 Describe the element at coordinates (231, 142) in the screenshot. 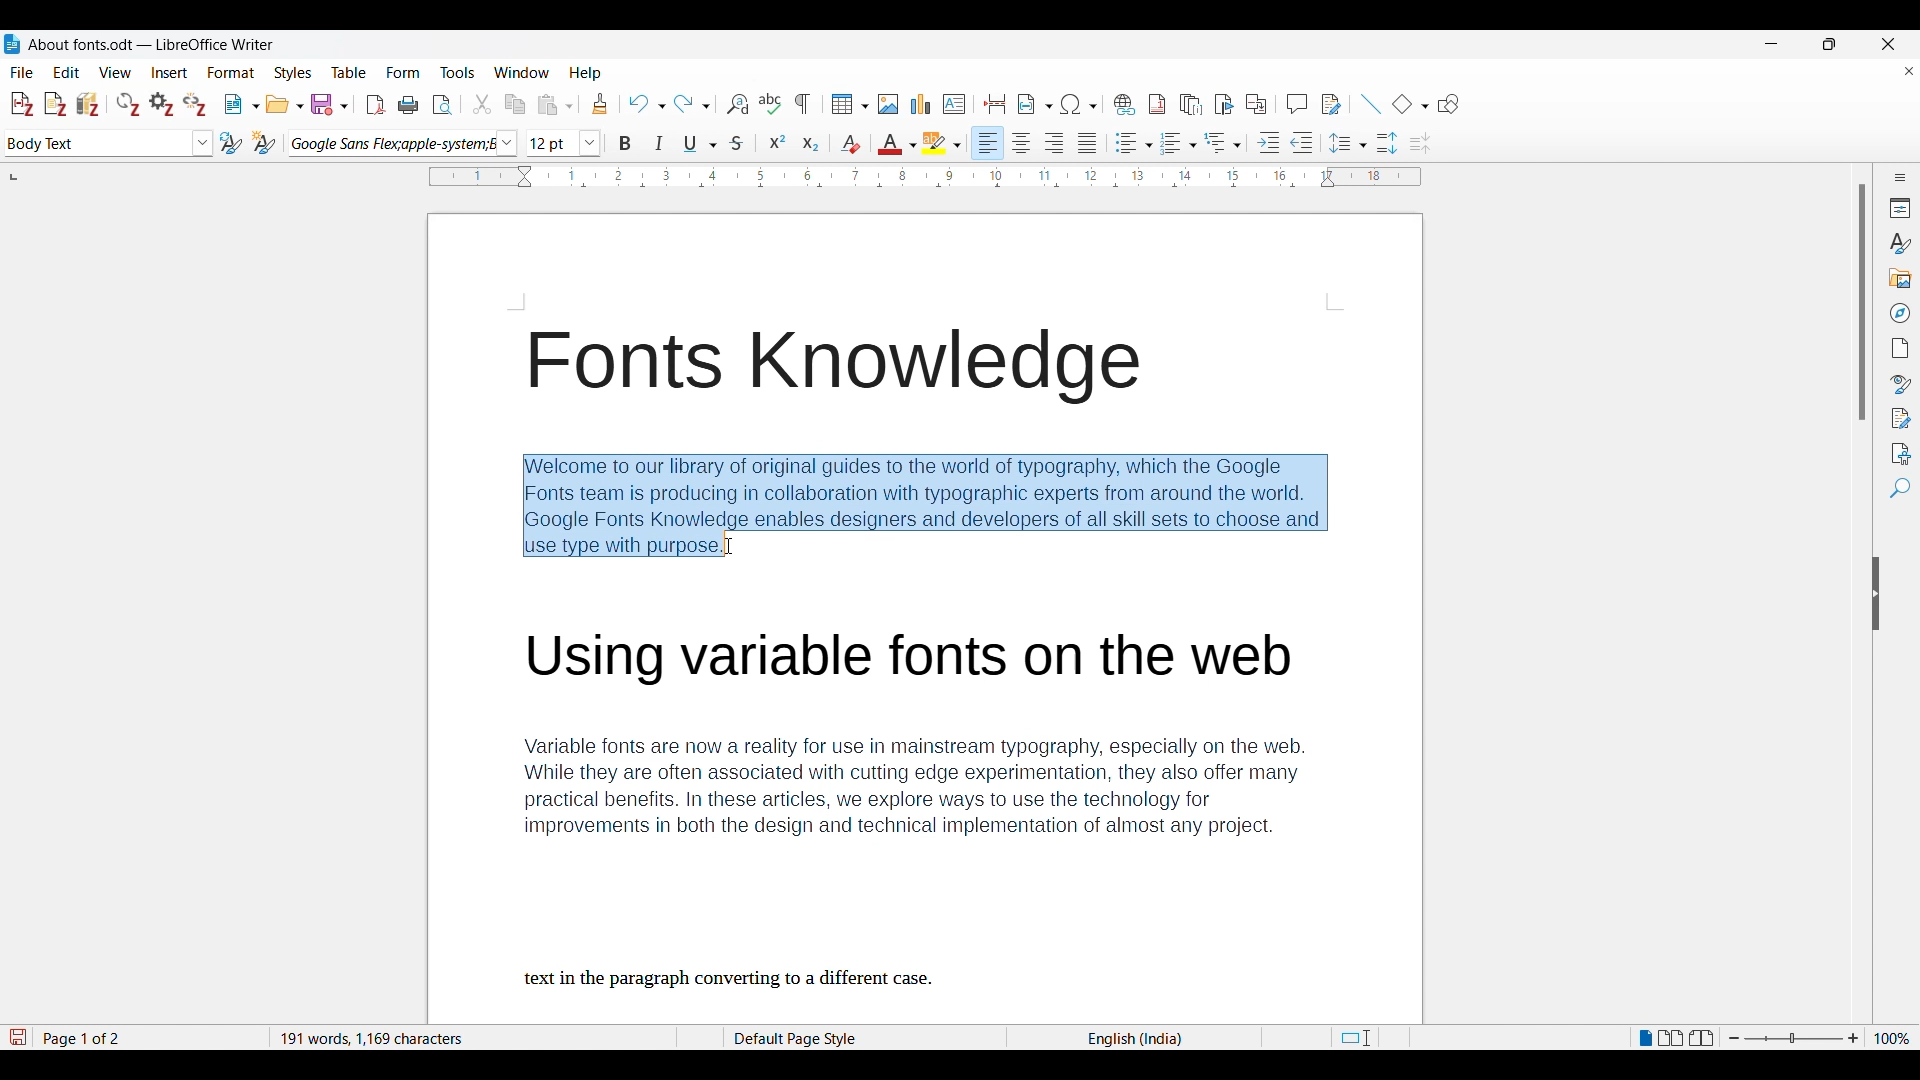

I see `Update selected style` at that location.